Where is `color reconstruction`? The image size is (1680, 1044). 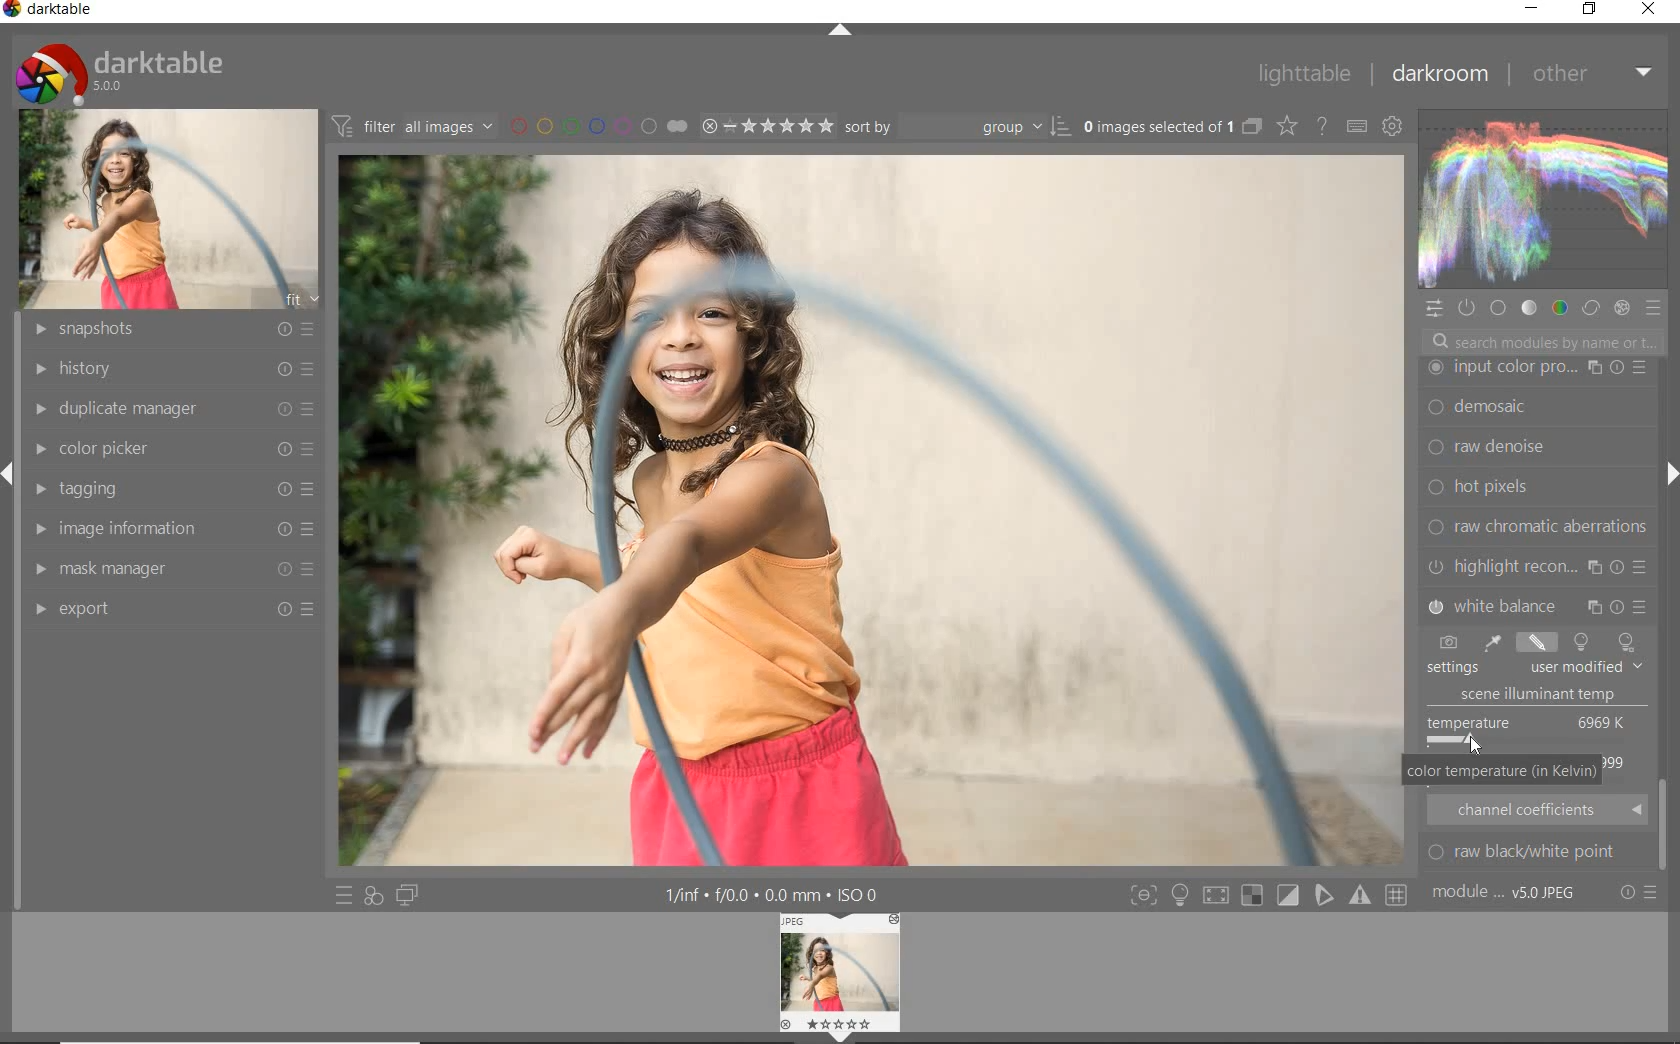
color reconstruction is located at coordinates (1540, 526).